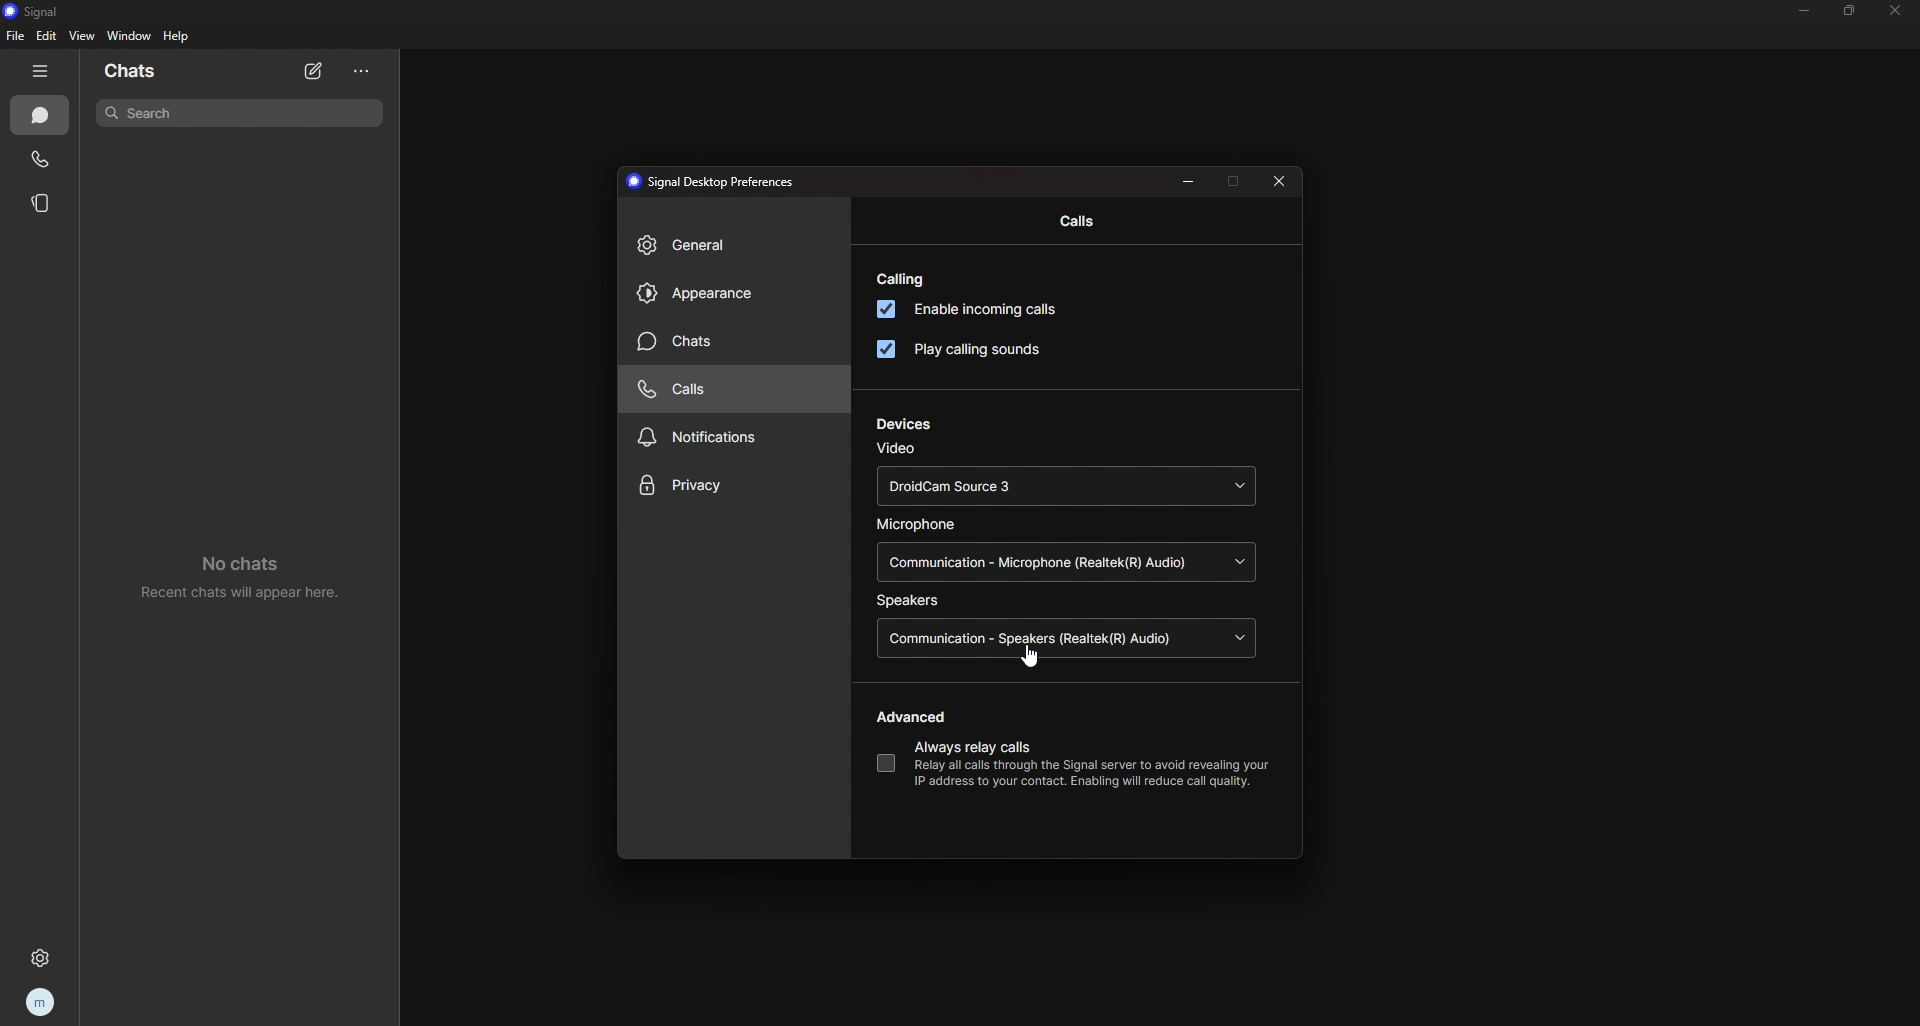  Describe the element at coordinates (1282, 184) in the screenshot. I see `close` at that location.